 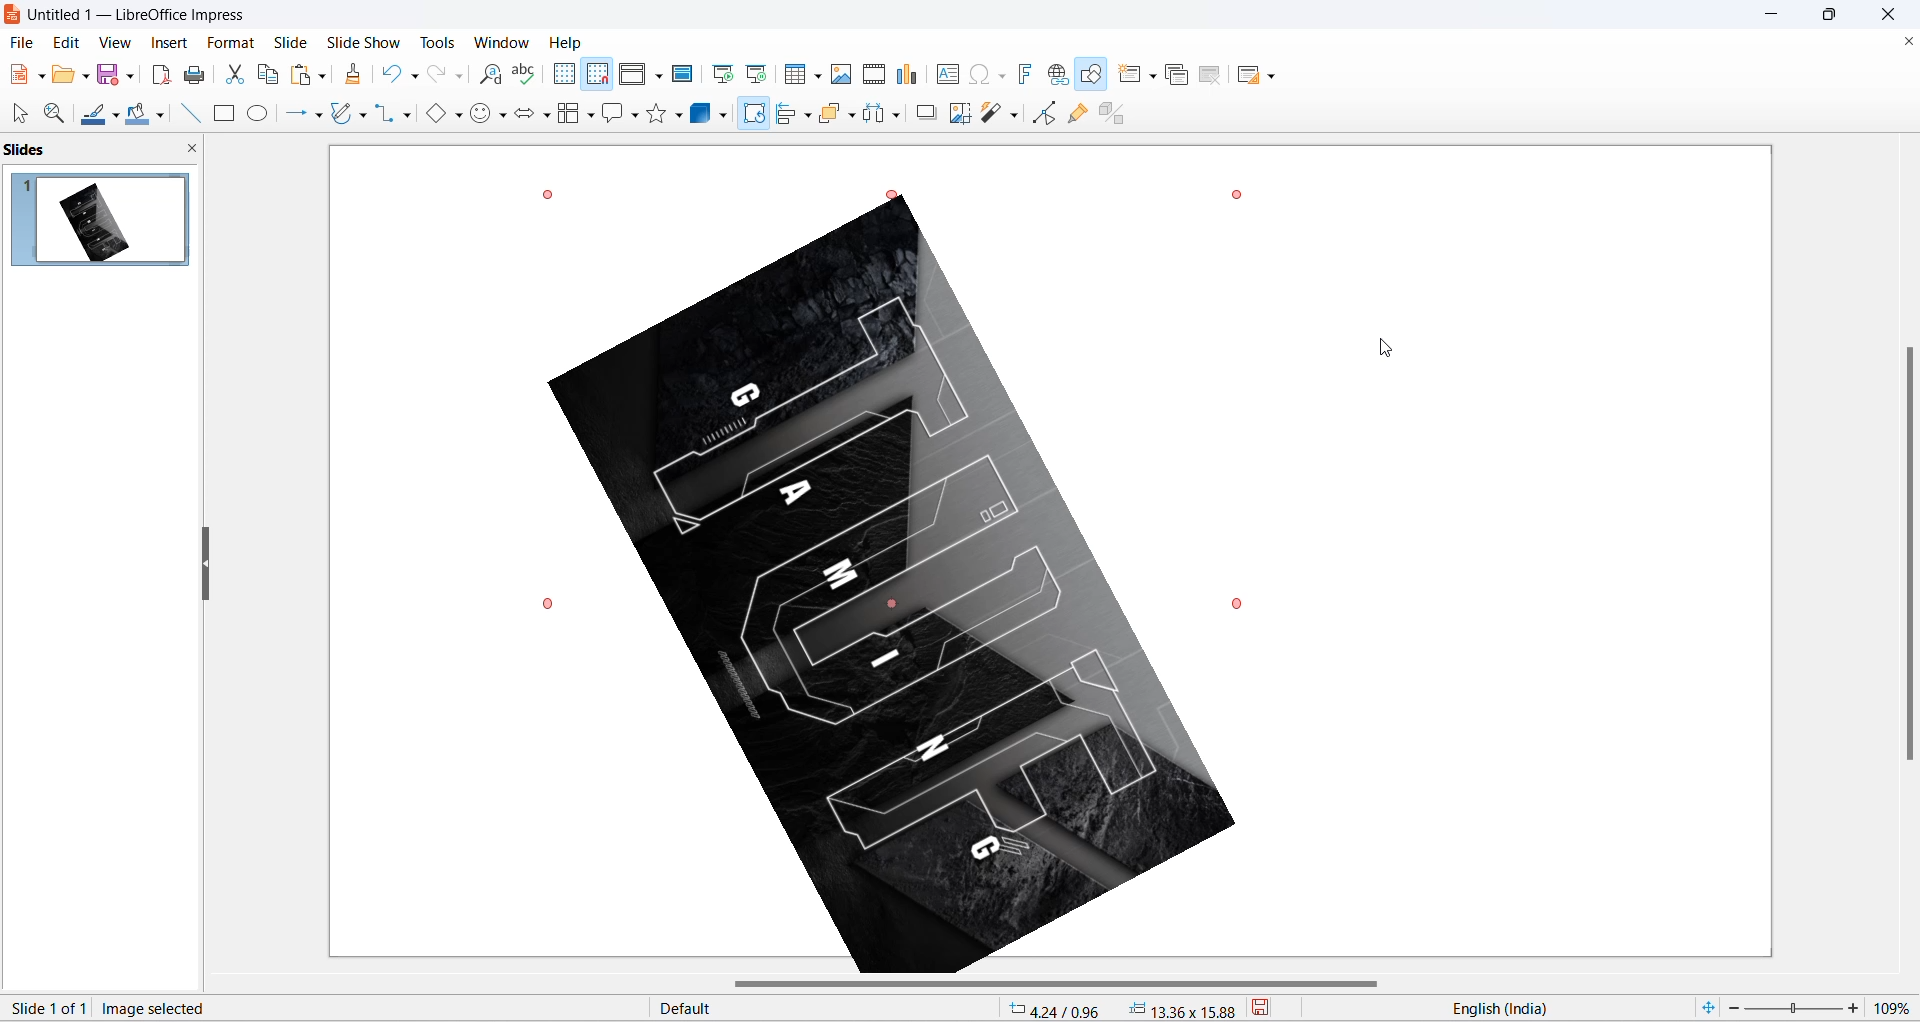 What do you see at coordinates (681, 115) in the screenshot?
I see `star options` at bounding box center [681, 115].